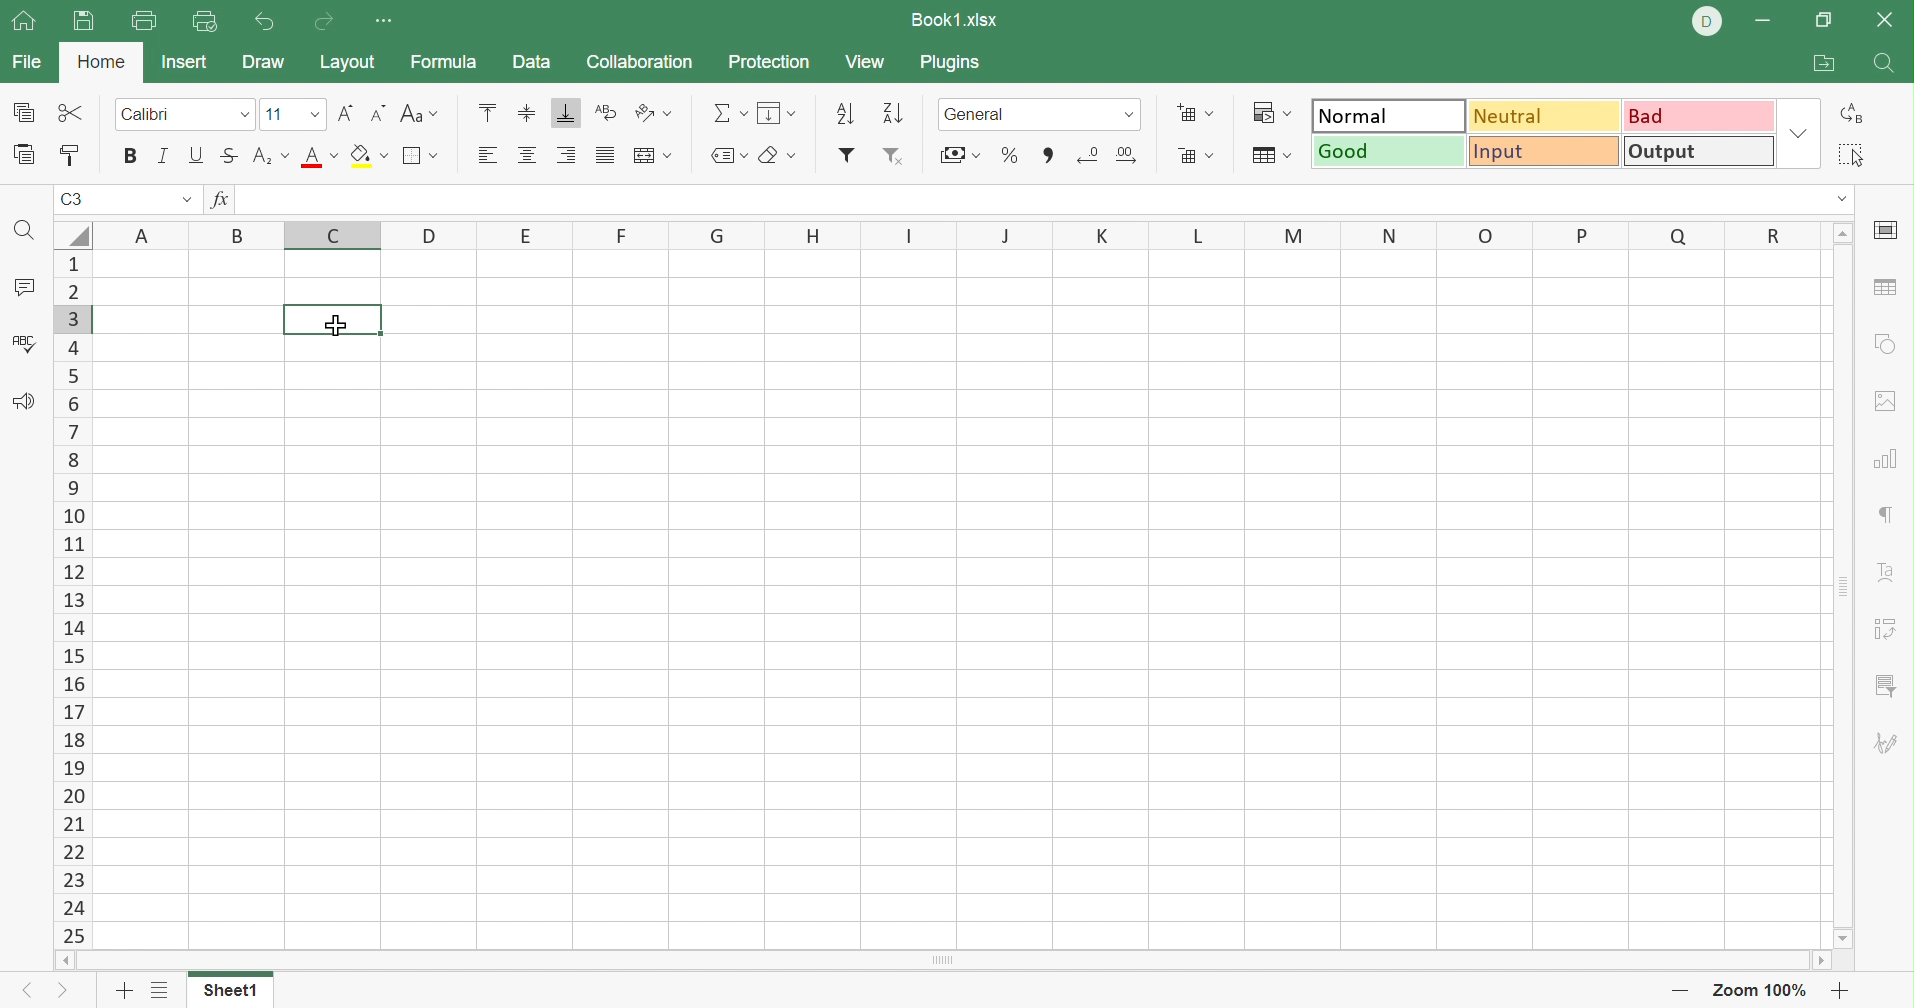  Describe the element at coordinates (294, 115) in the screenshot. I see `Font size` at that location.